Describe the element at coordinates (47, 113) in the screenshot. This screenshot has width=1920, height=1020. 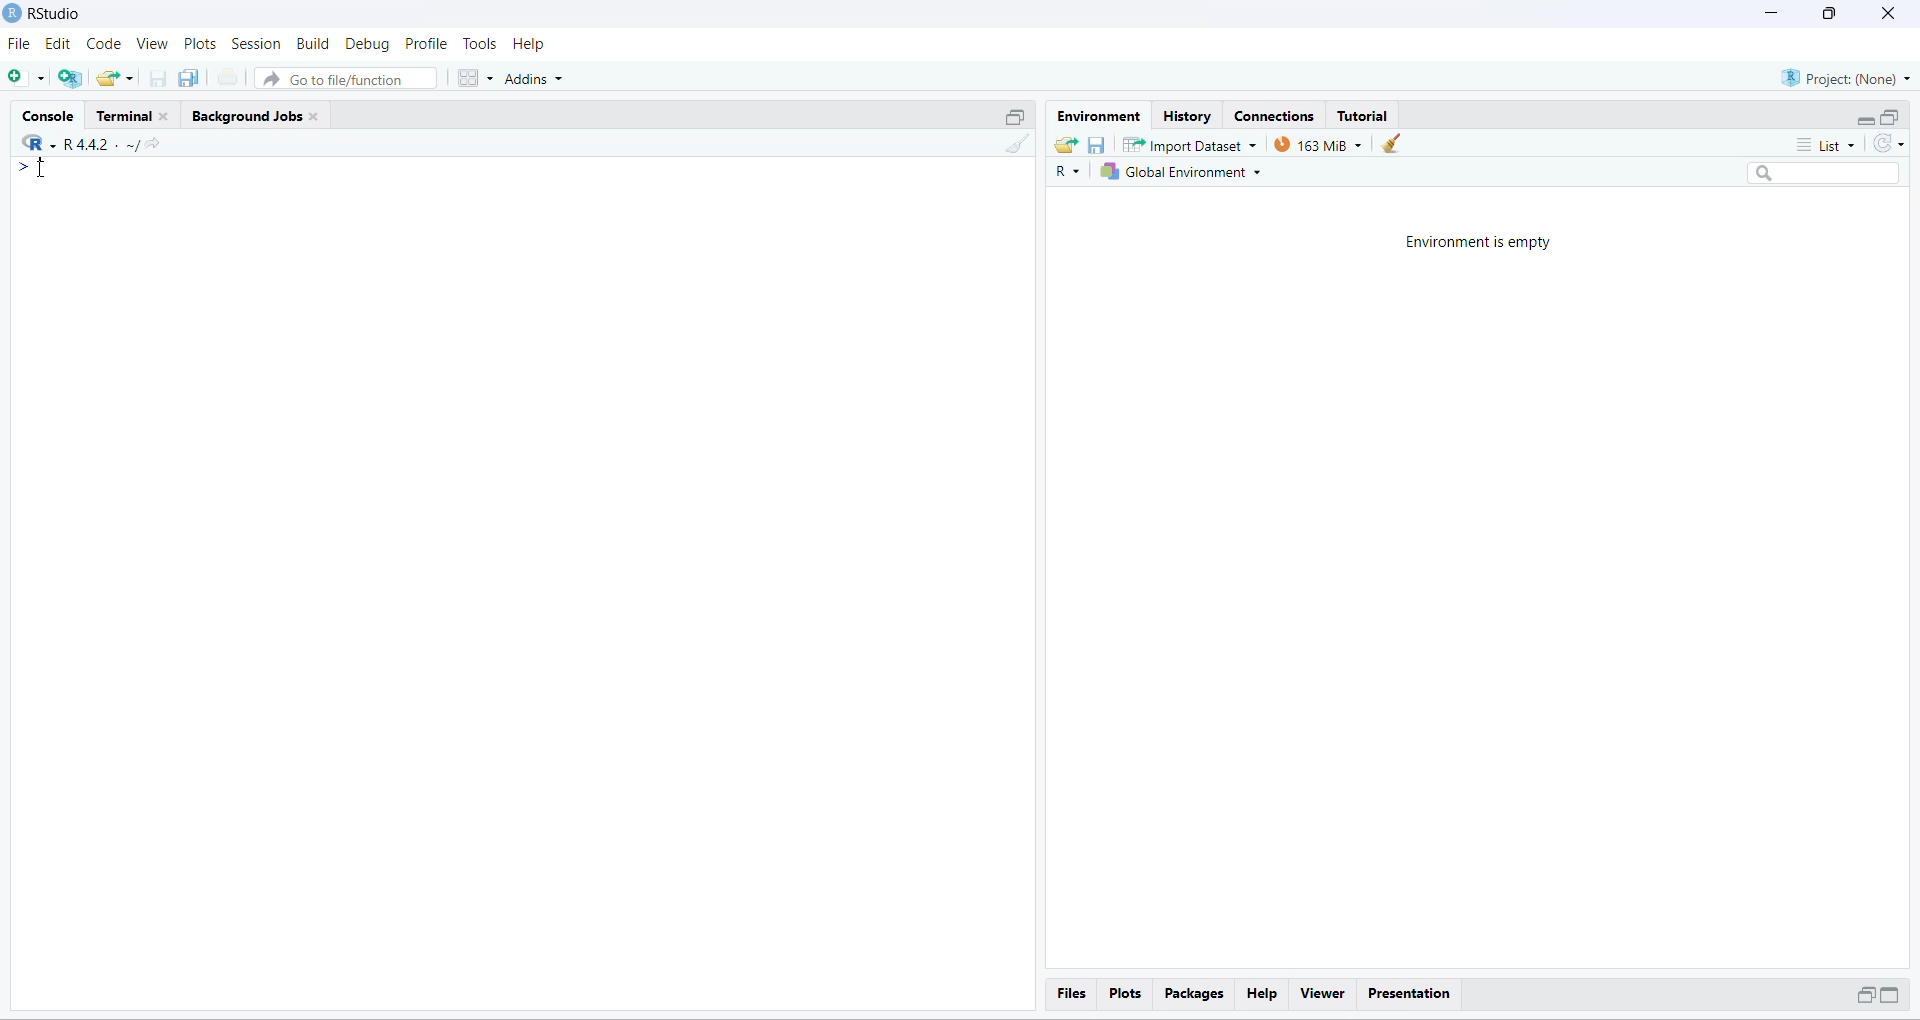
I see `Console` at that location.